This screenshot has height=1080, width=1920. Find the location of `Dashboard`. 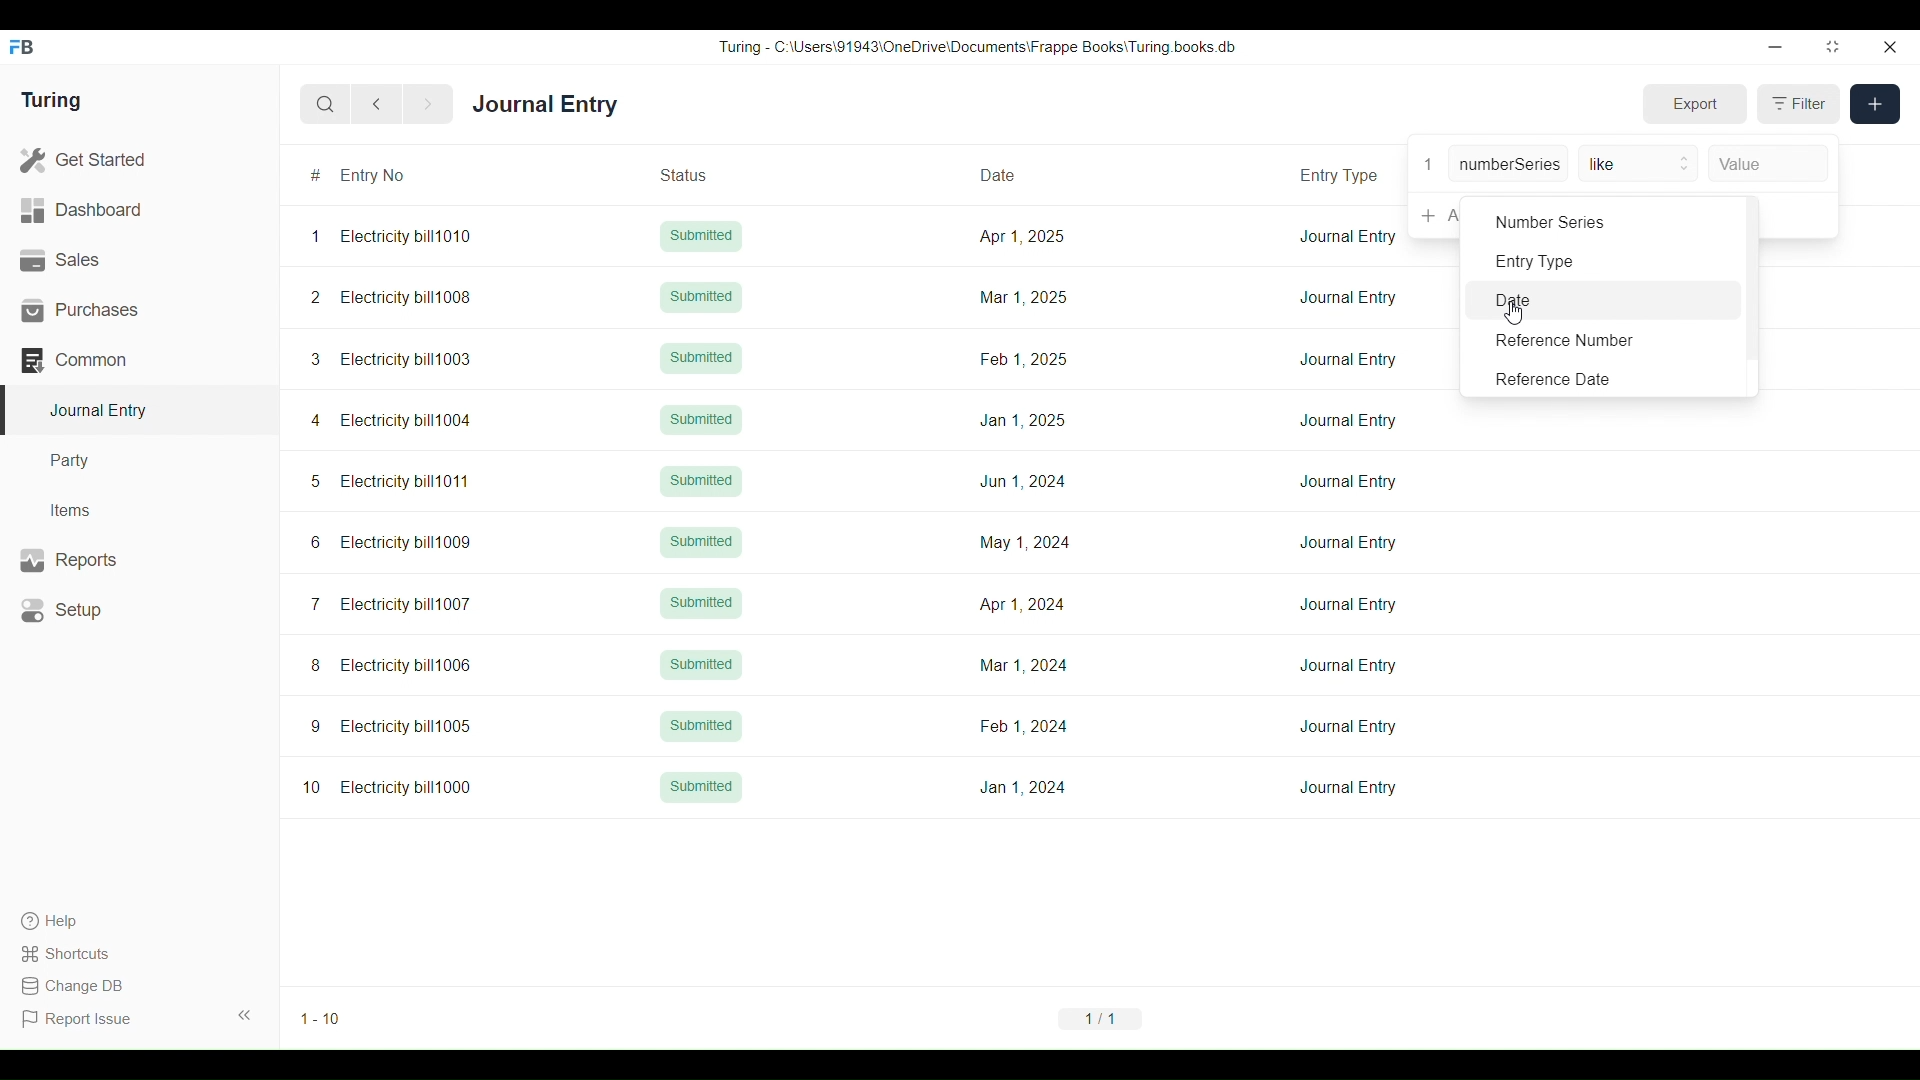

Dashboard is located at coordinates (139, 210).